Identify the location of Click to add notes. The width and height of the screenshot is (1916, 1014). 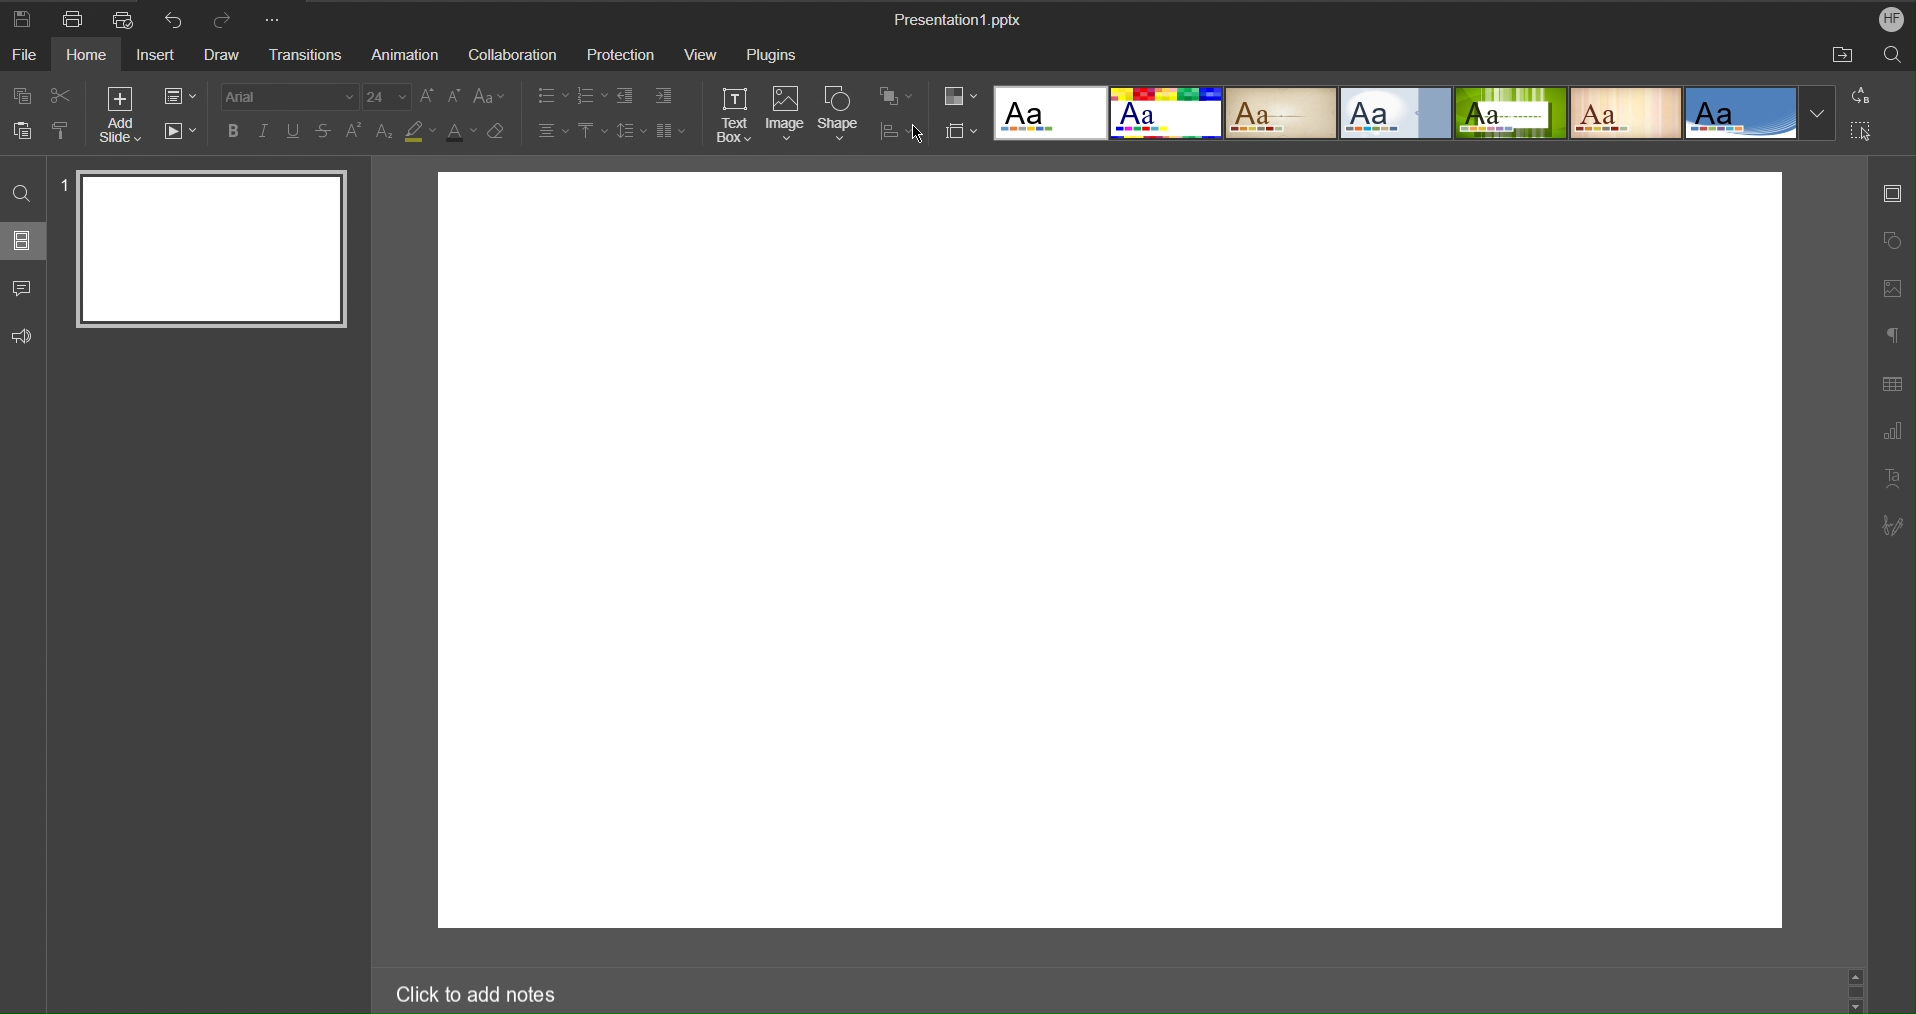
(471, 995).